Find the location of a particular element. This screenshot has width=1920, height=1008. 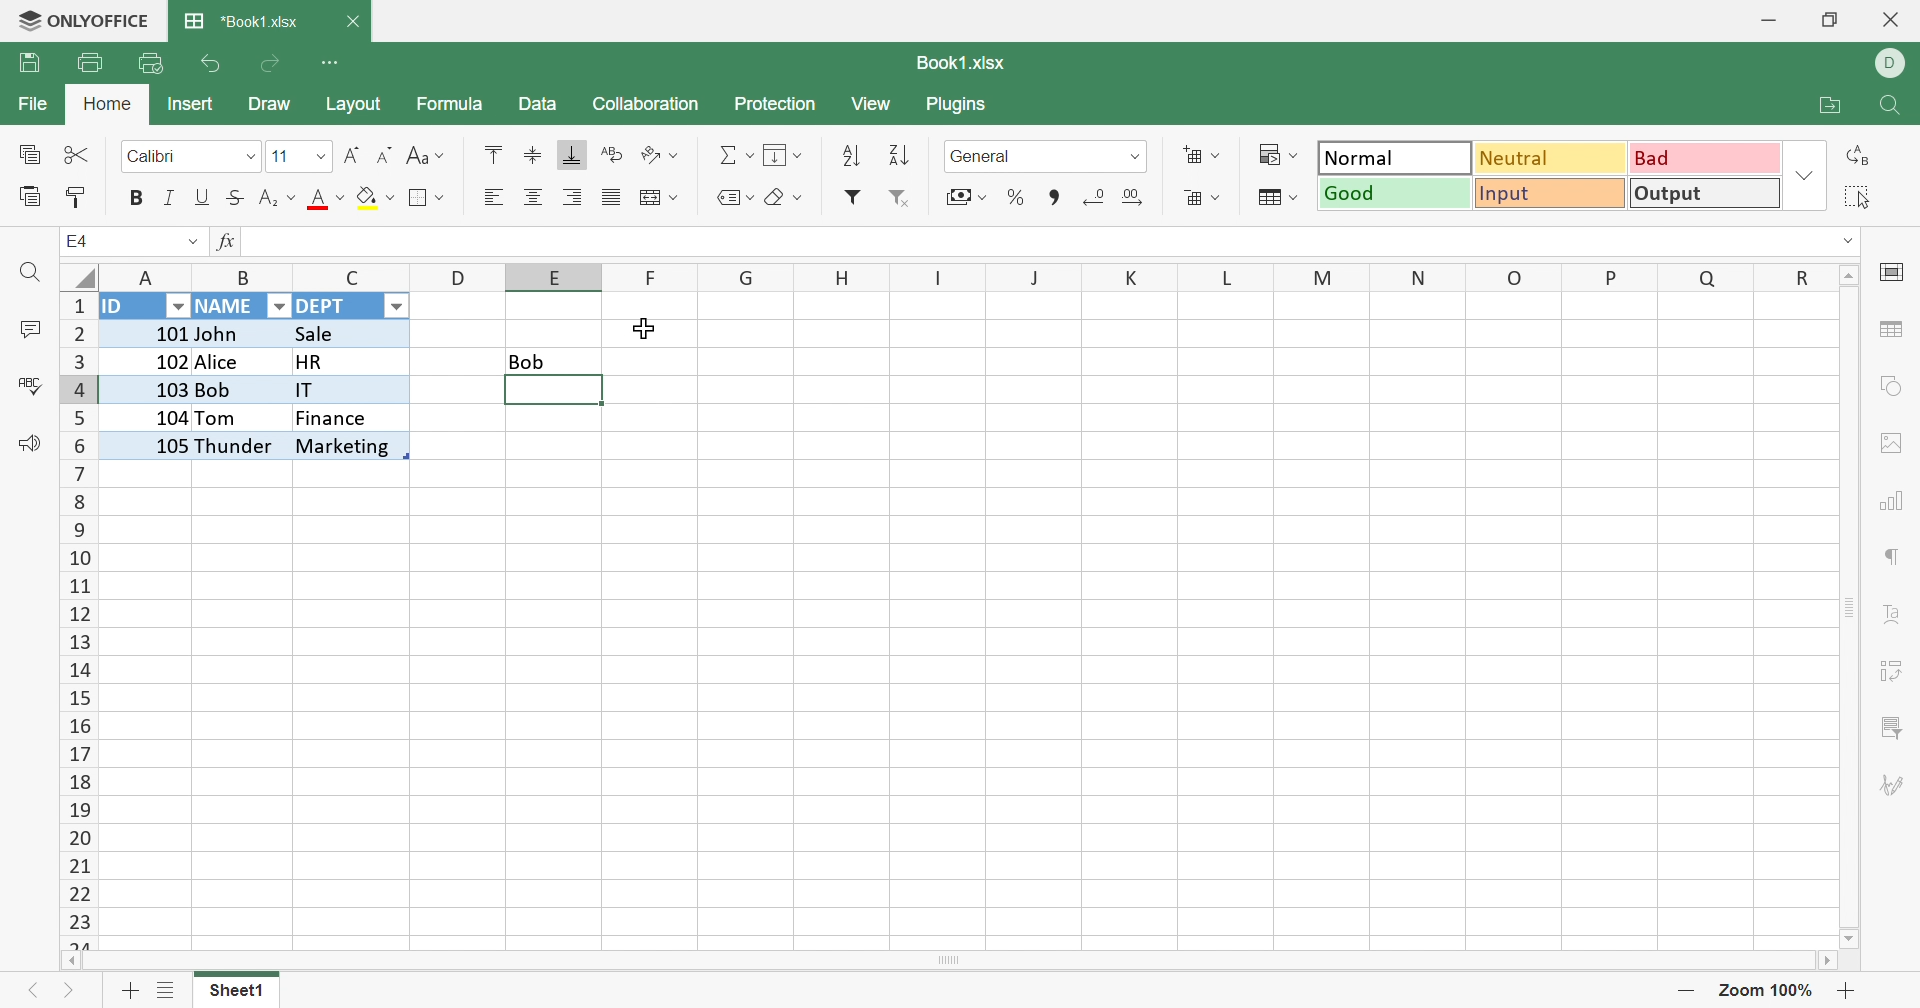

Descending order is located at coordinates (901, 155).